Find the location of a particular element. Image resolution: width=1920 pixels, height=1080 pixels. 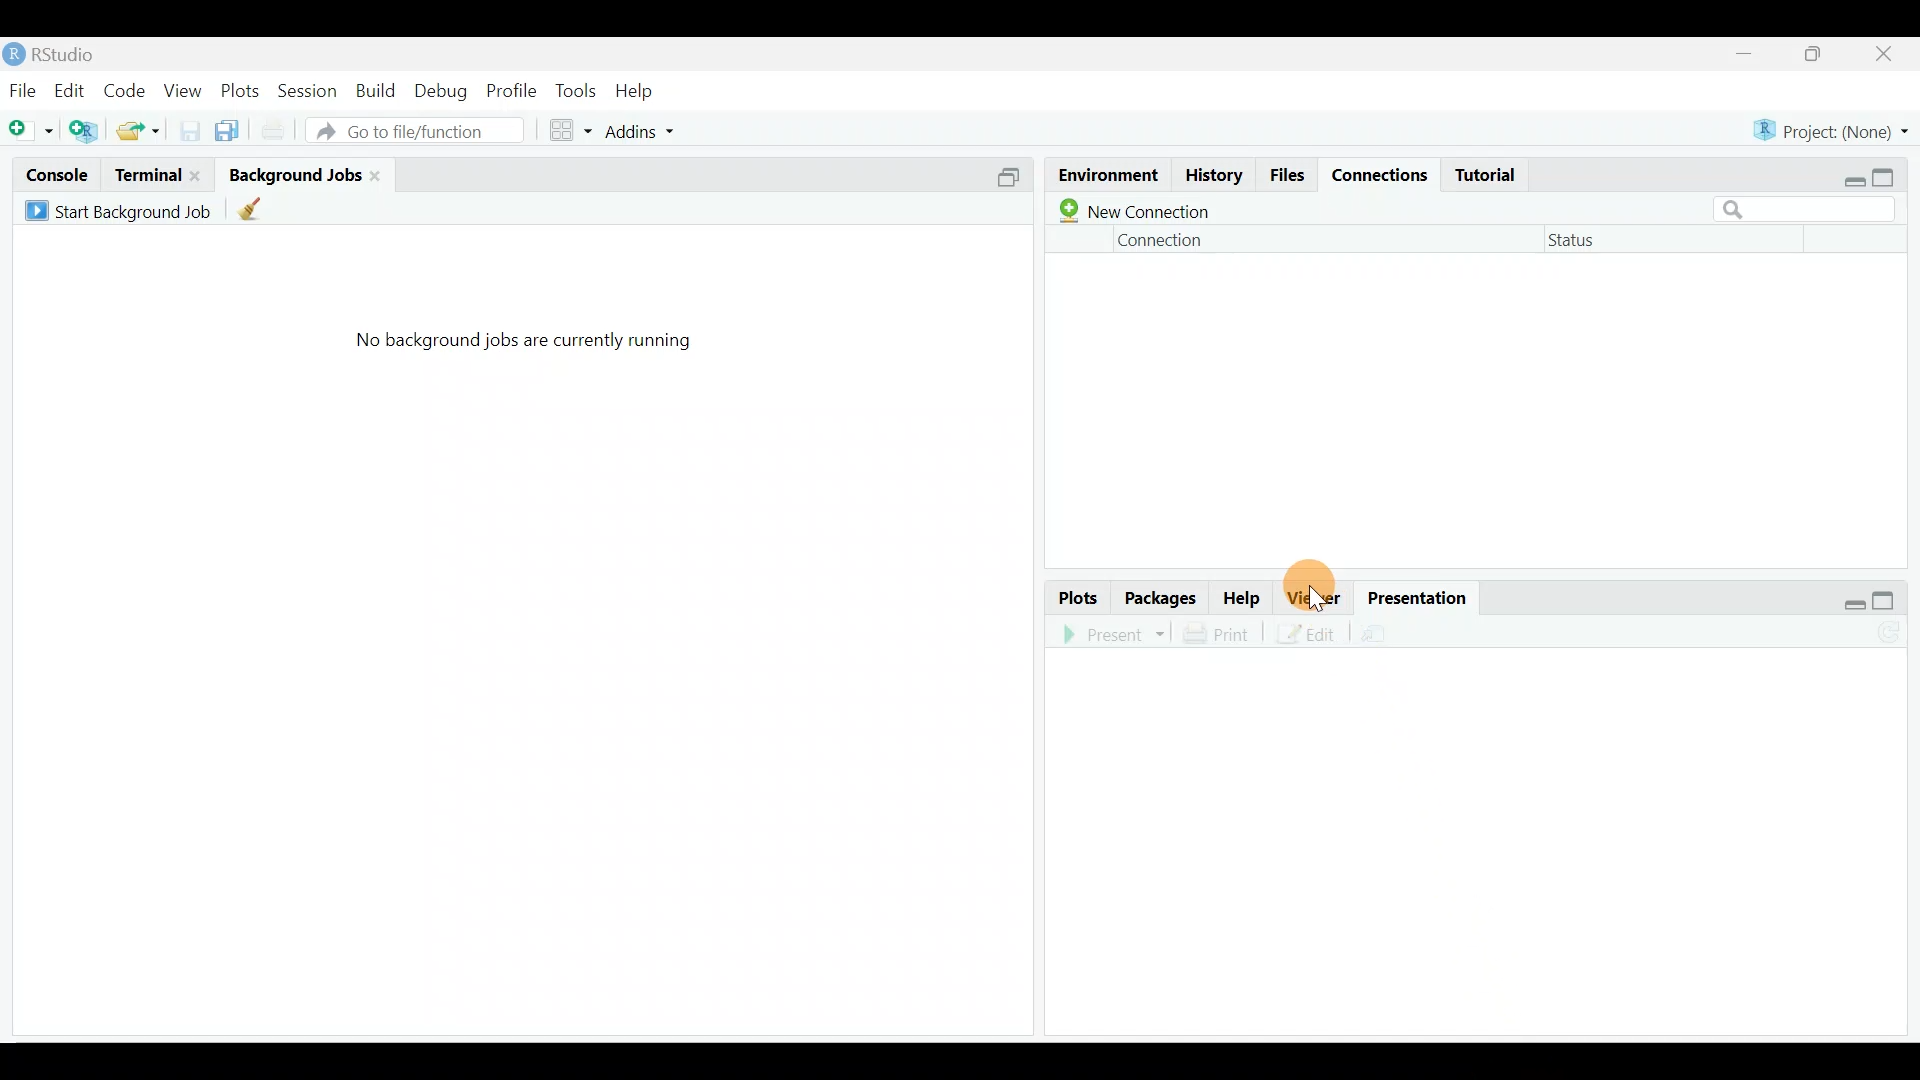

Maximize is located at coordinates (1817, 56).